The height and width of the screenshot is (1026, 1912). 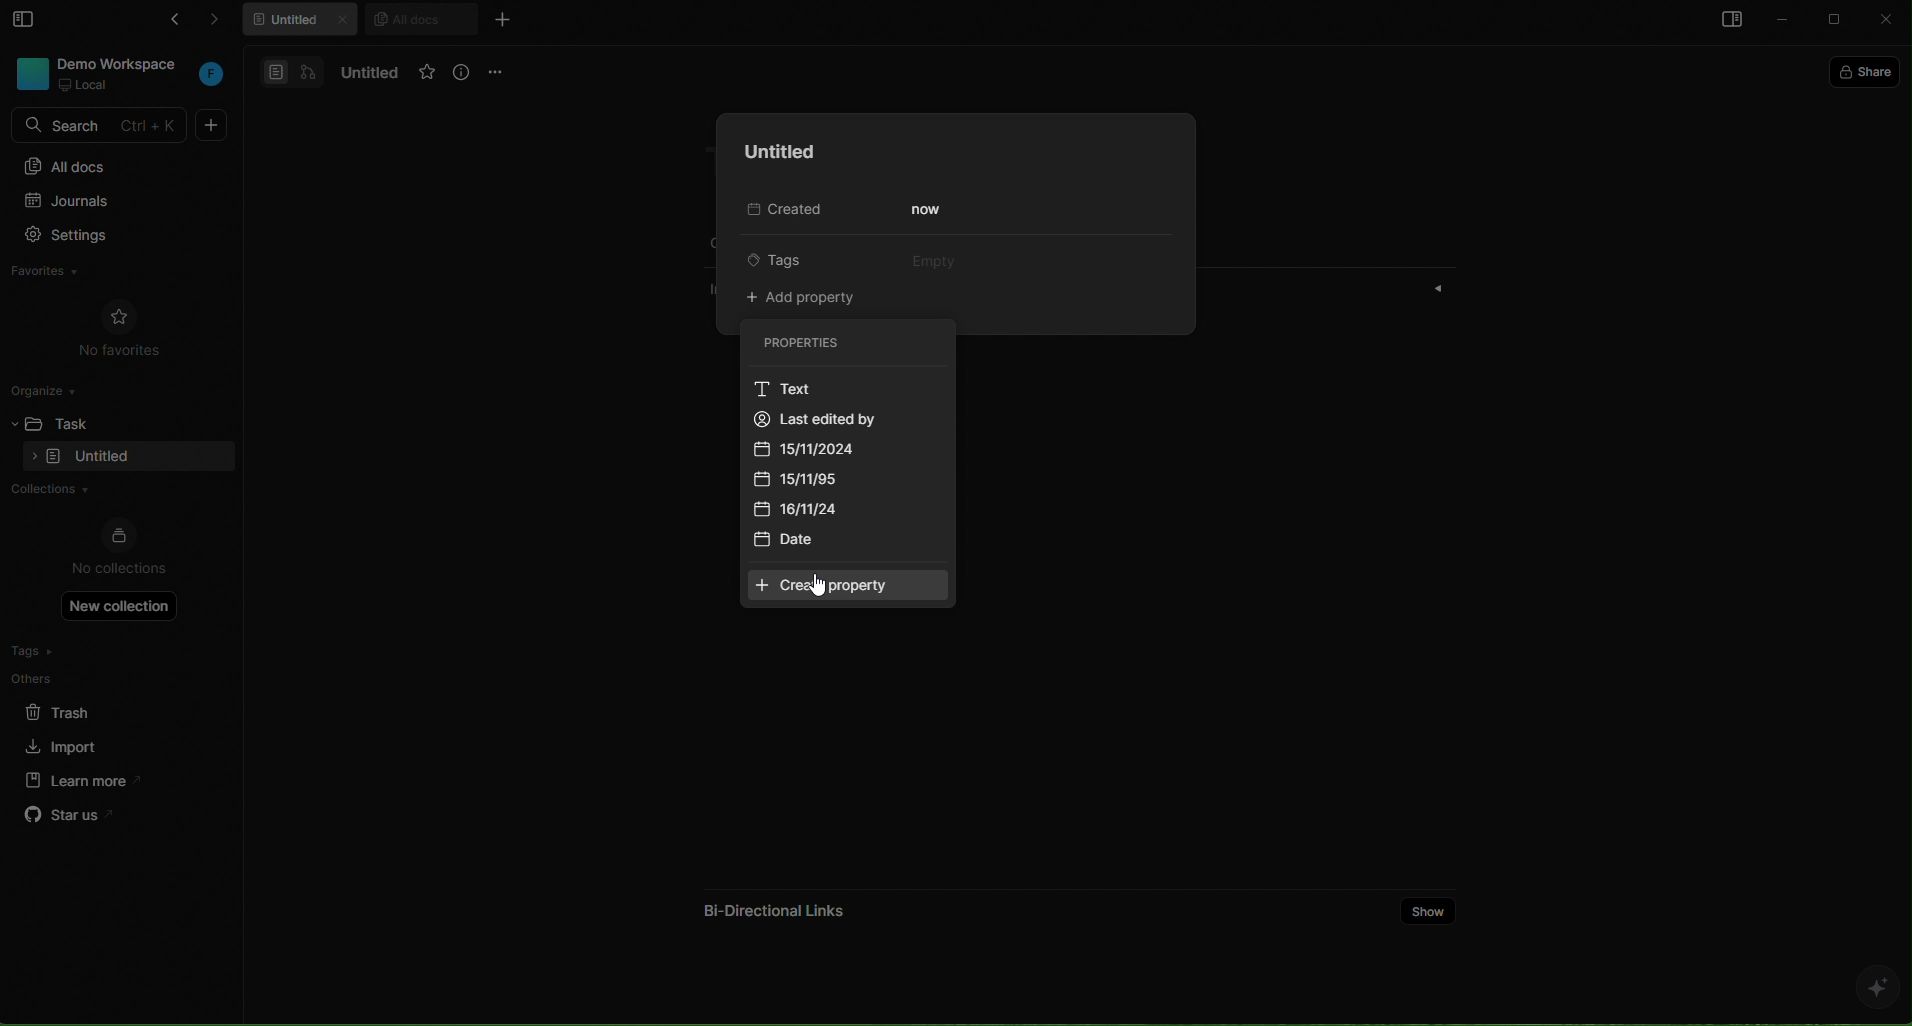 What do you see at coordinates (791, 258) in the screenshot?
I see `tags` at bounding box center [791, 258].